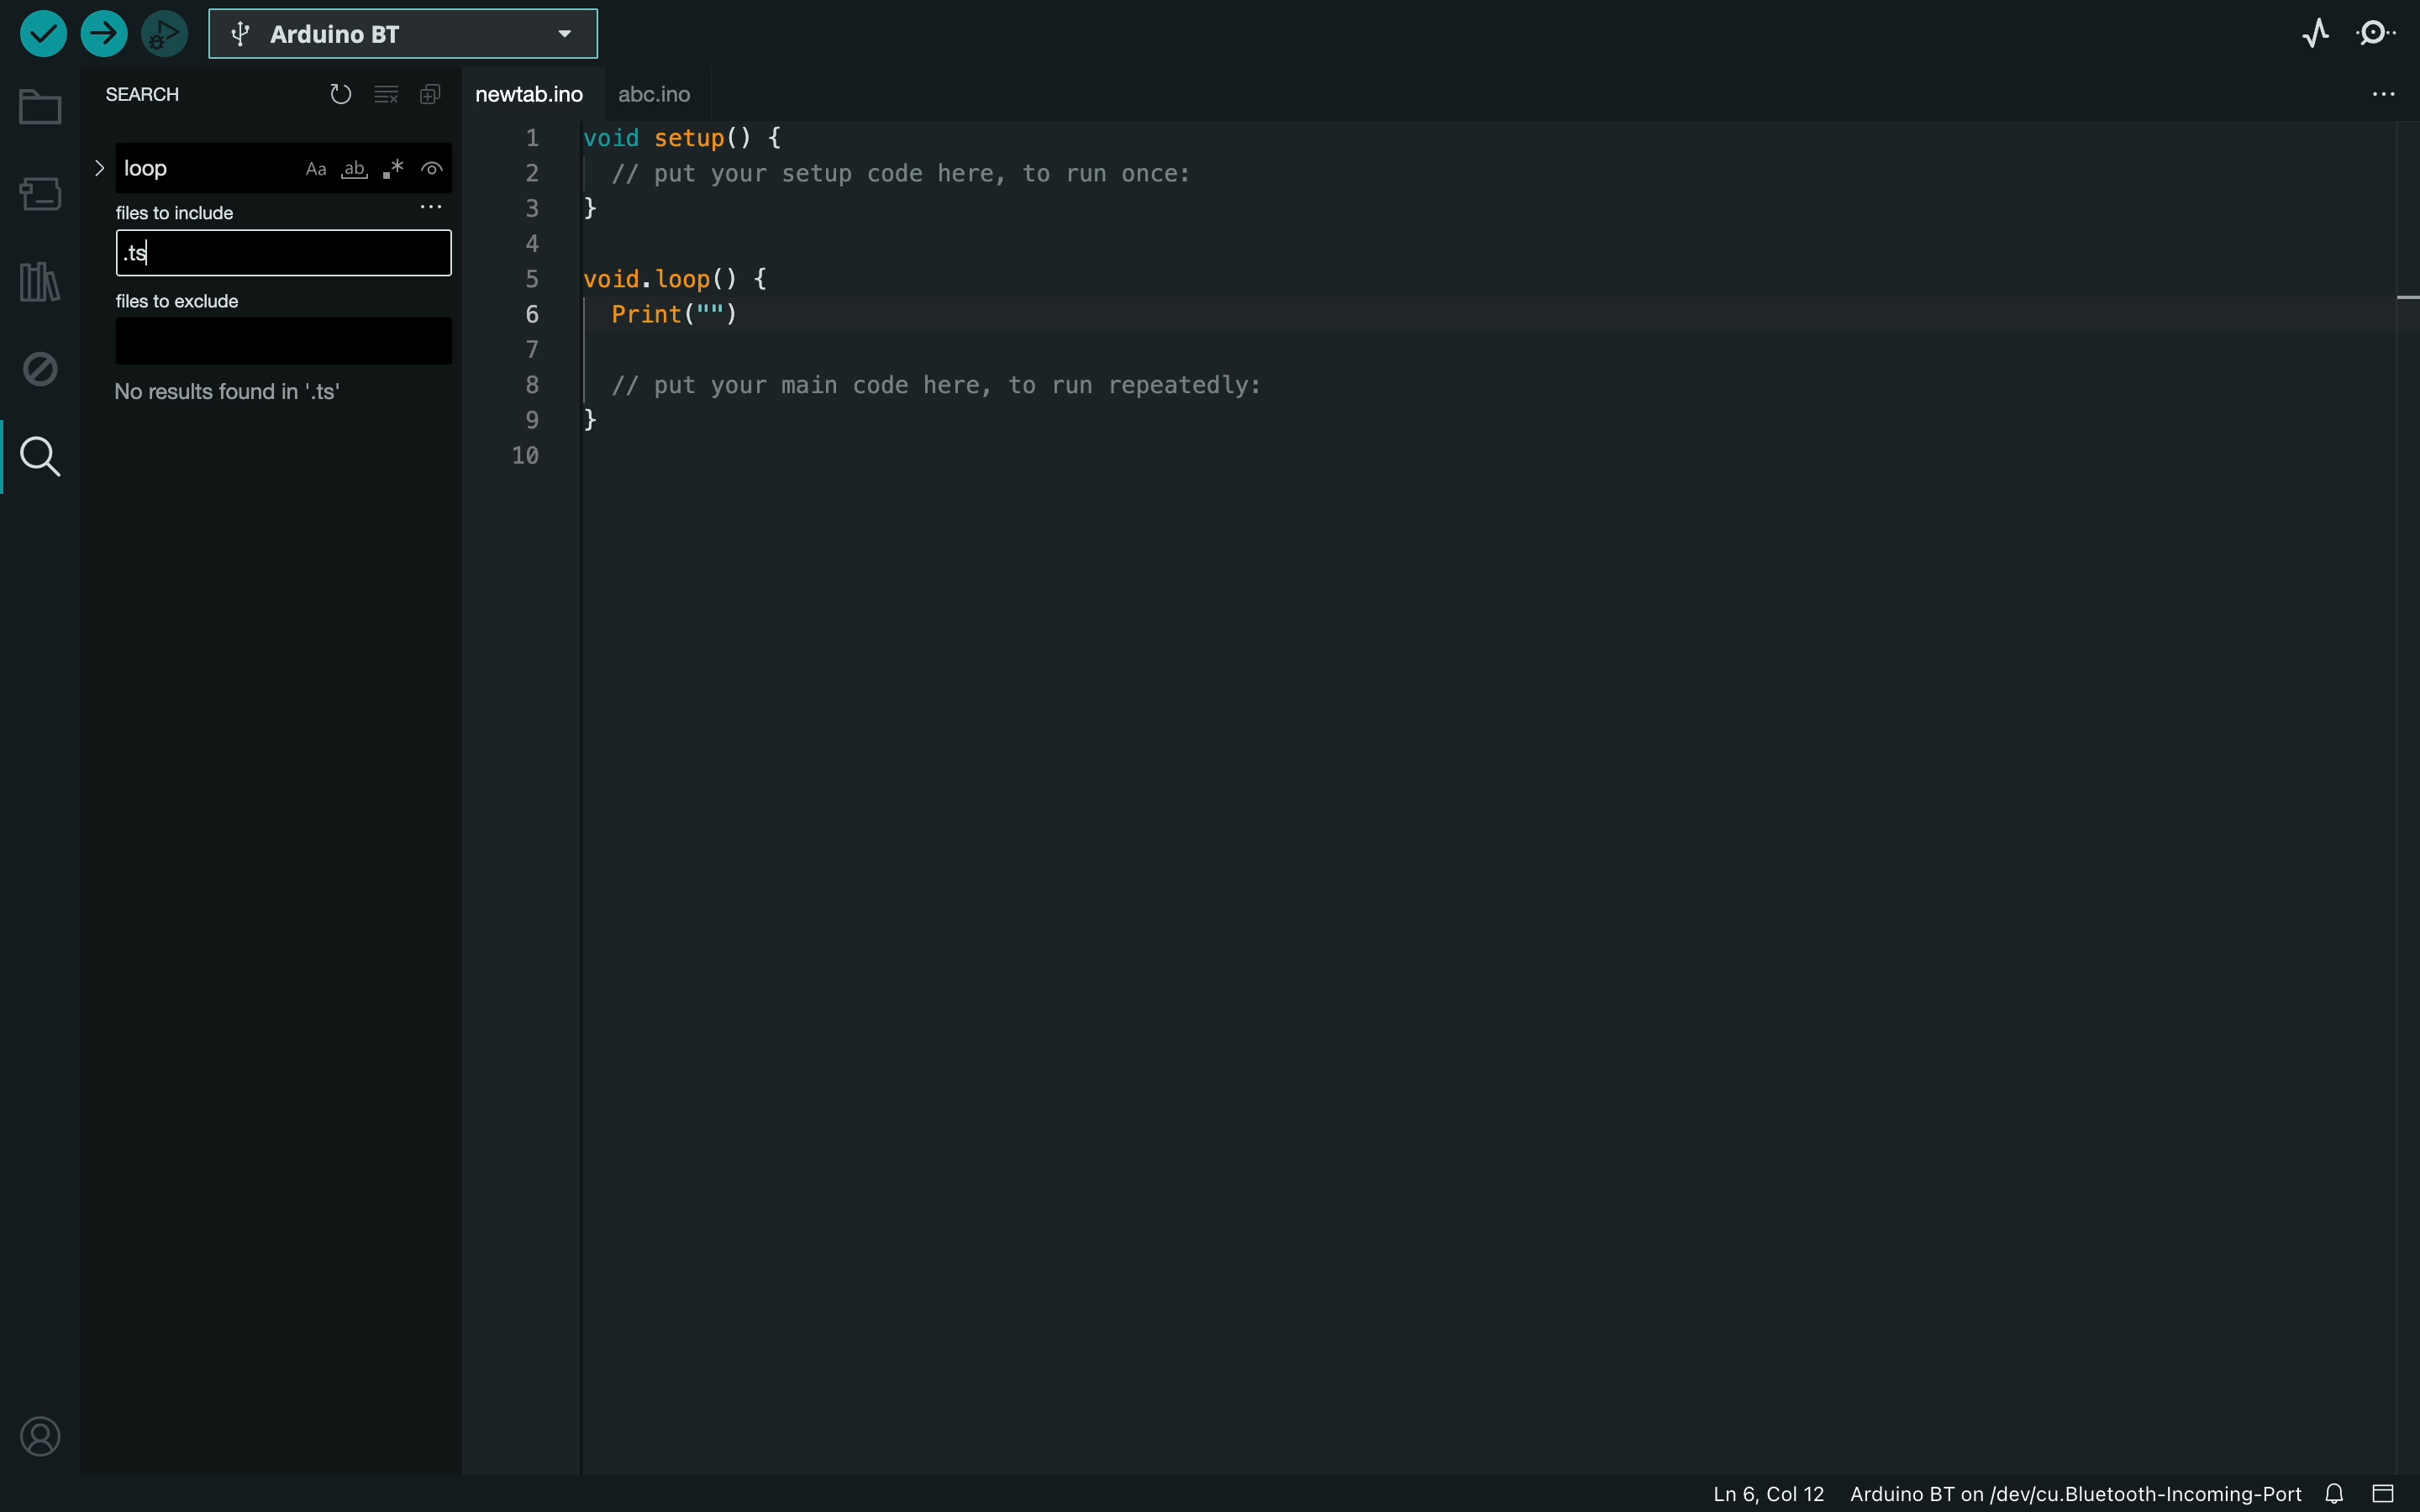 The width and height of the screenshot is (2420, 1512). Describe the element at coordinates (167, 37) in the screenshot. I see `debugger` at that location.